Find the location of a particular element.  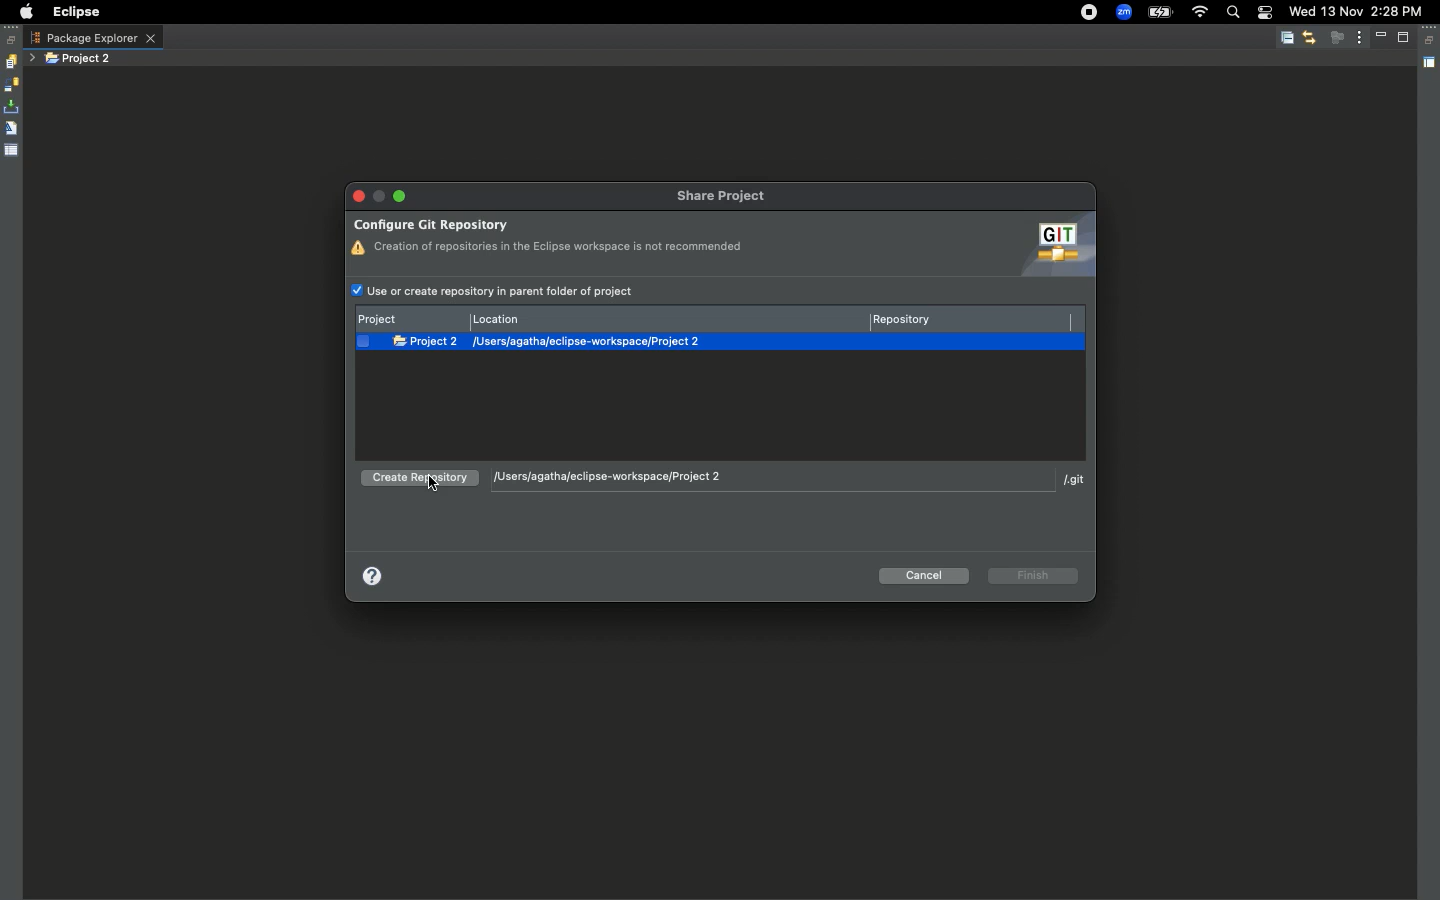

Zoom is located at coordinates (1124, 13).